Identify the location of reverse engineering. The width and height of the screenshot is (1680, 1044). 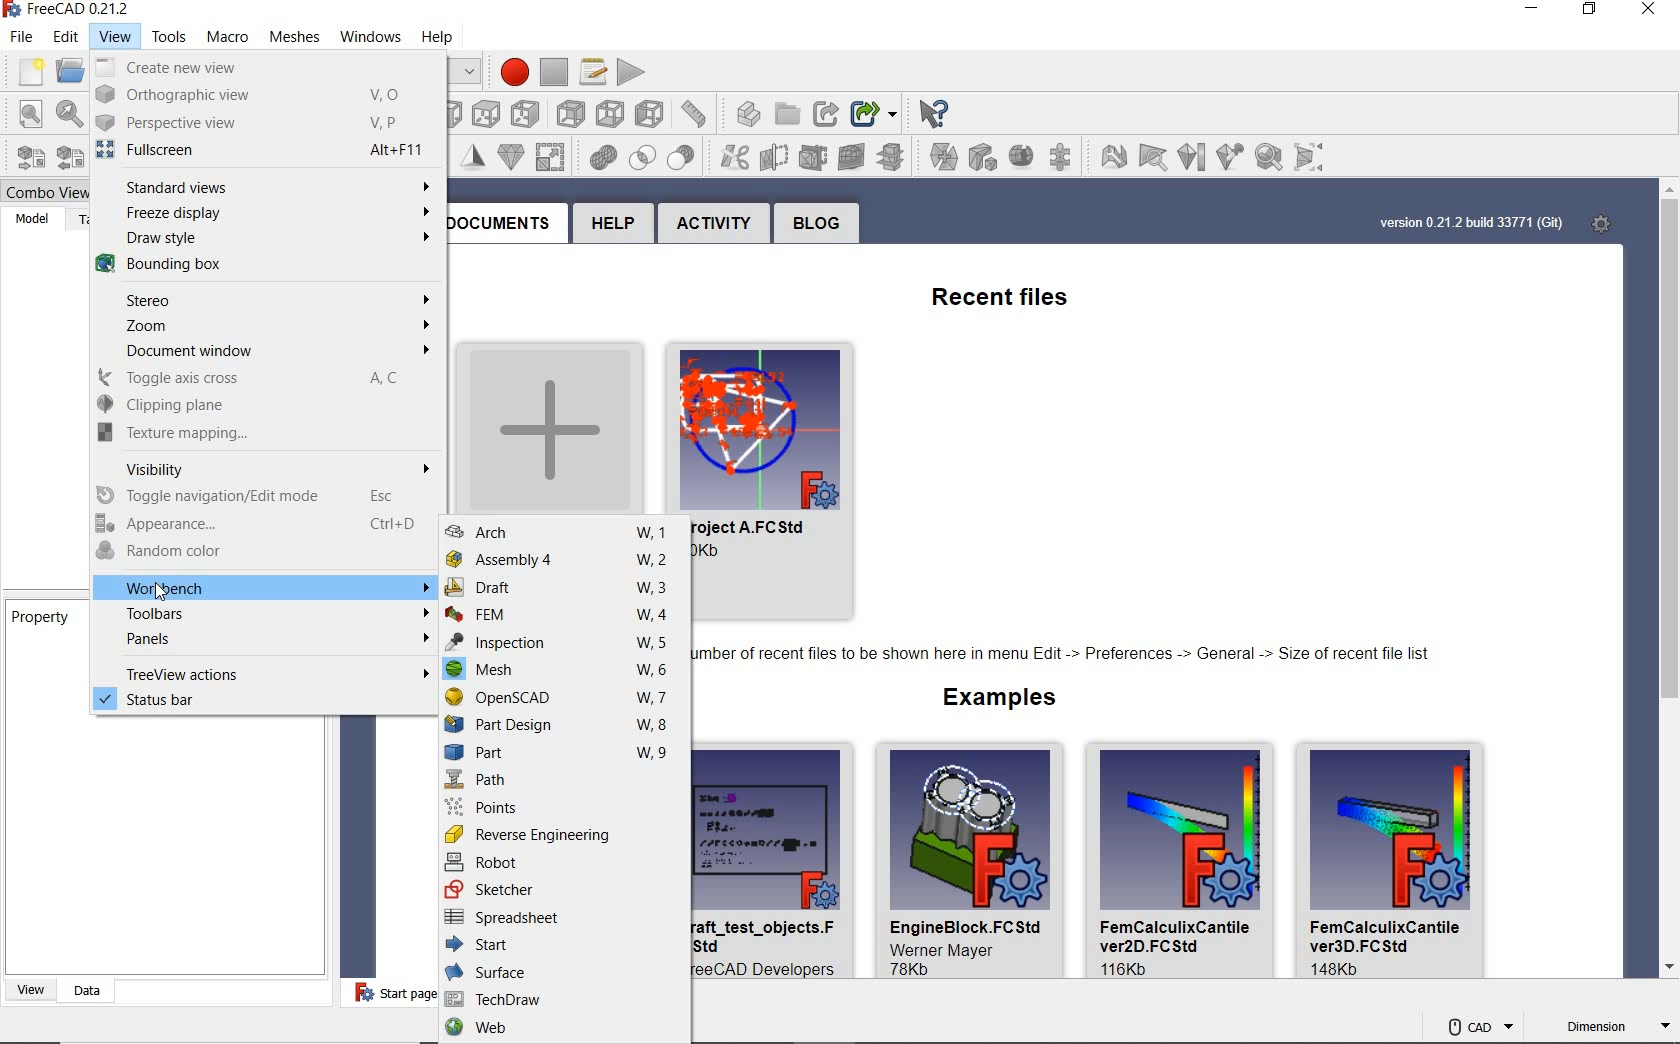
(565, 834).